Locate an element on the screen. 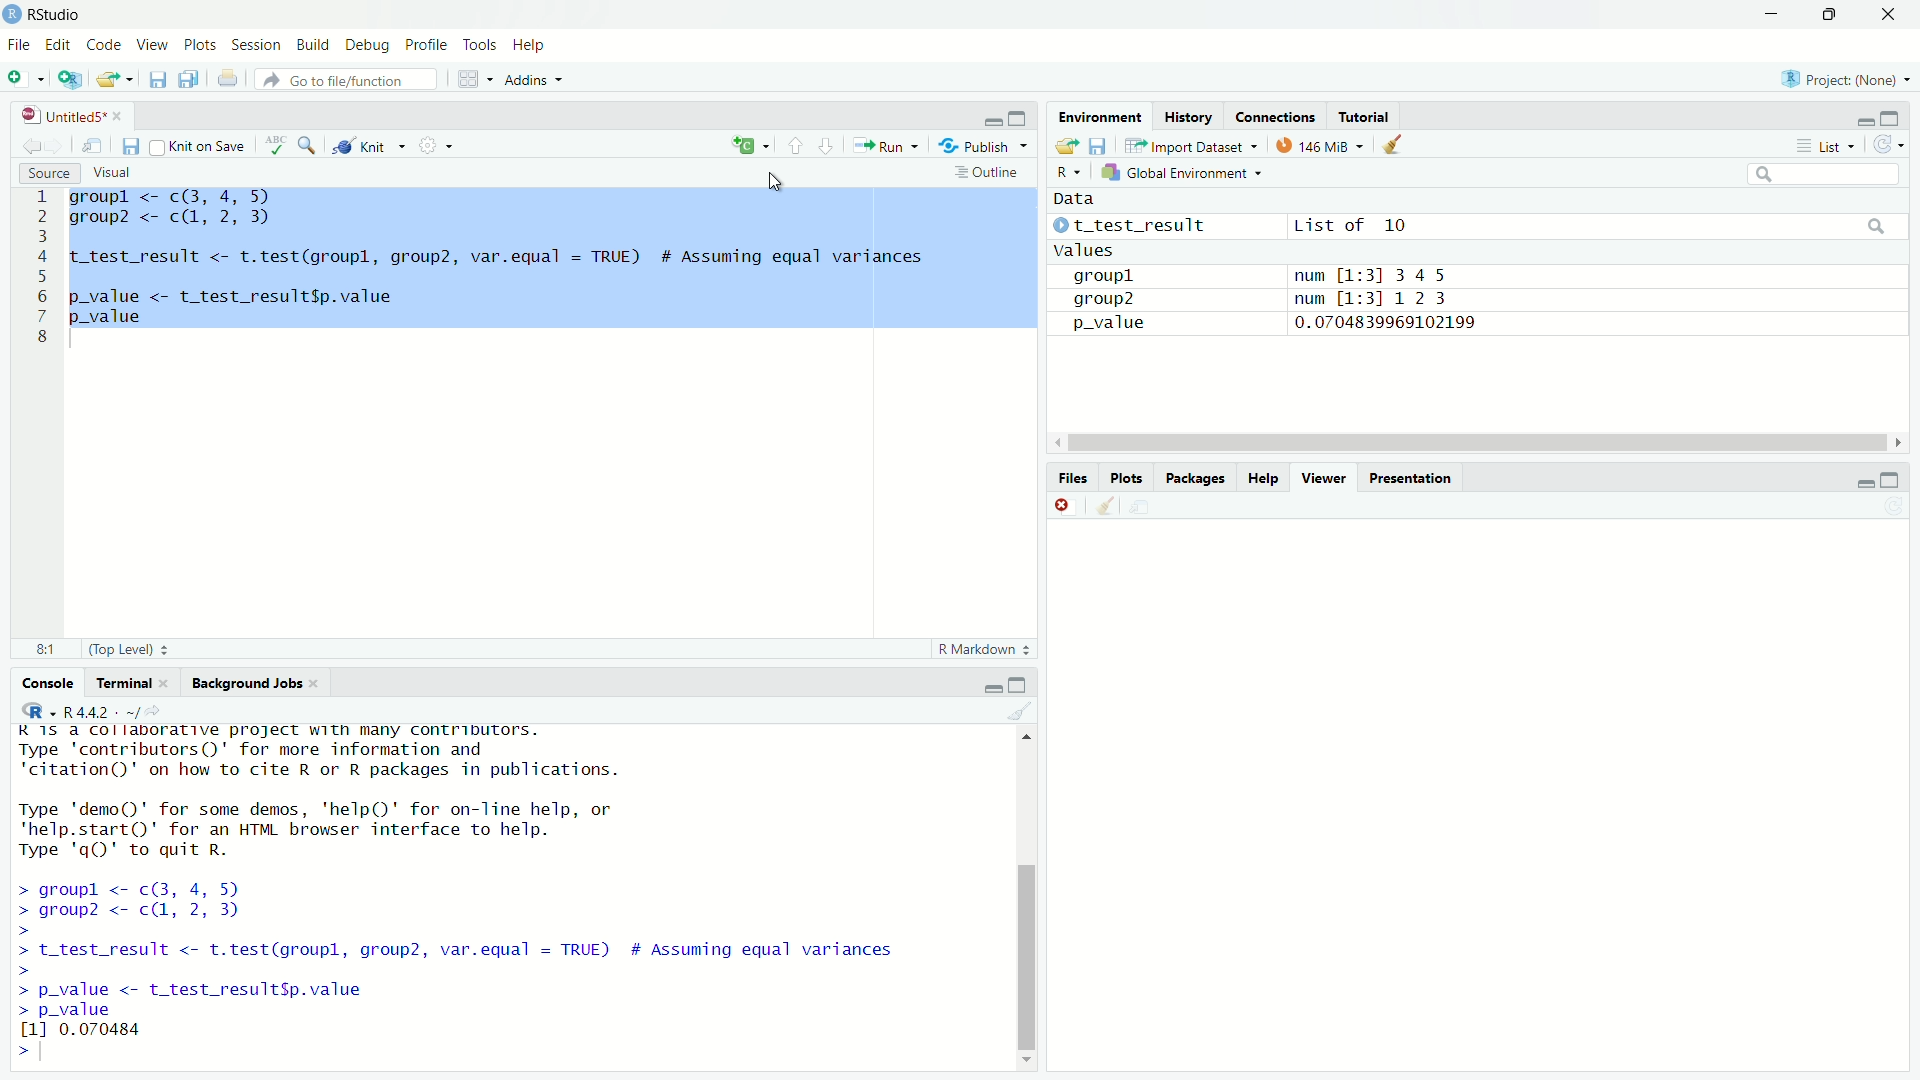 Image resolution: width=1920 pixels, height=1080 pixels. maximise is located at coordinates (1019, 118).